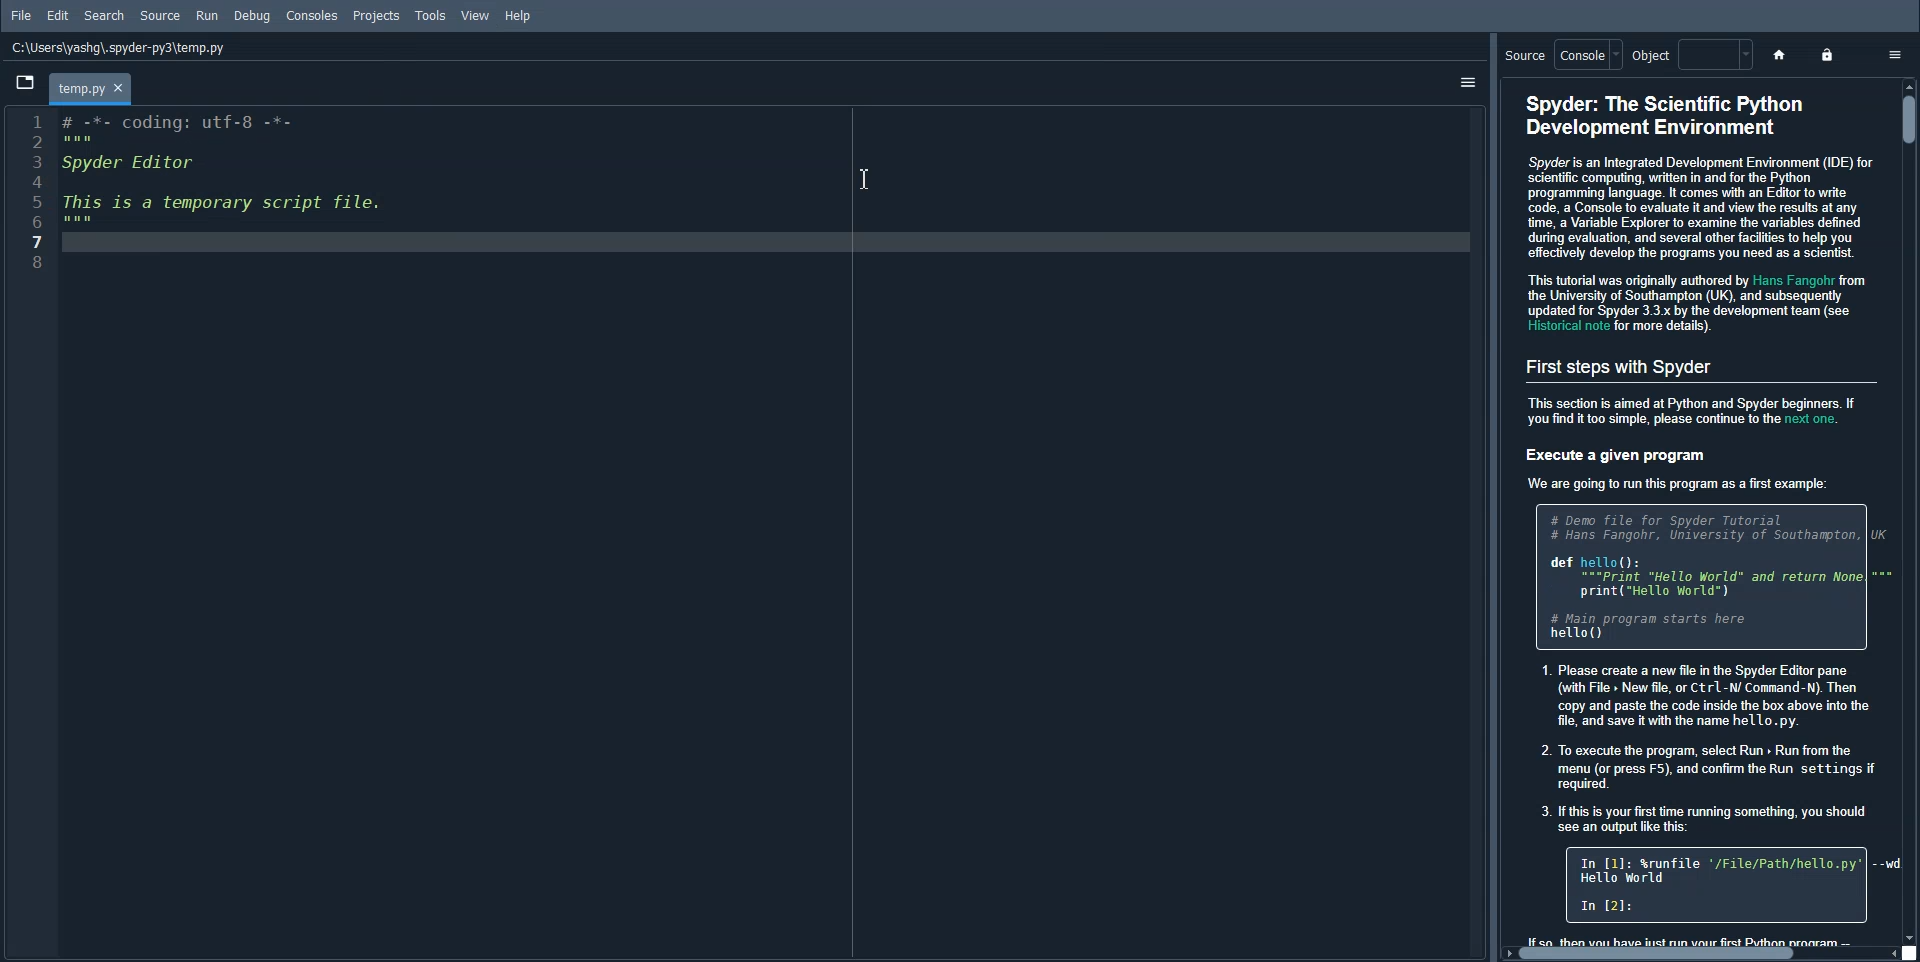 This screenshot has width=1920, height=962. Describe the element at coordinates (209, 14) in the screenshot. I see `Run` at that location.